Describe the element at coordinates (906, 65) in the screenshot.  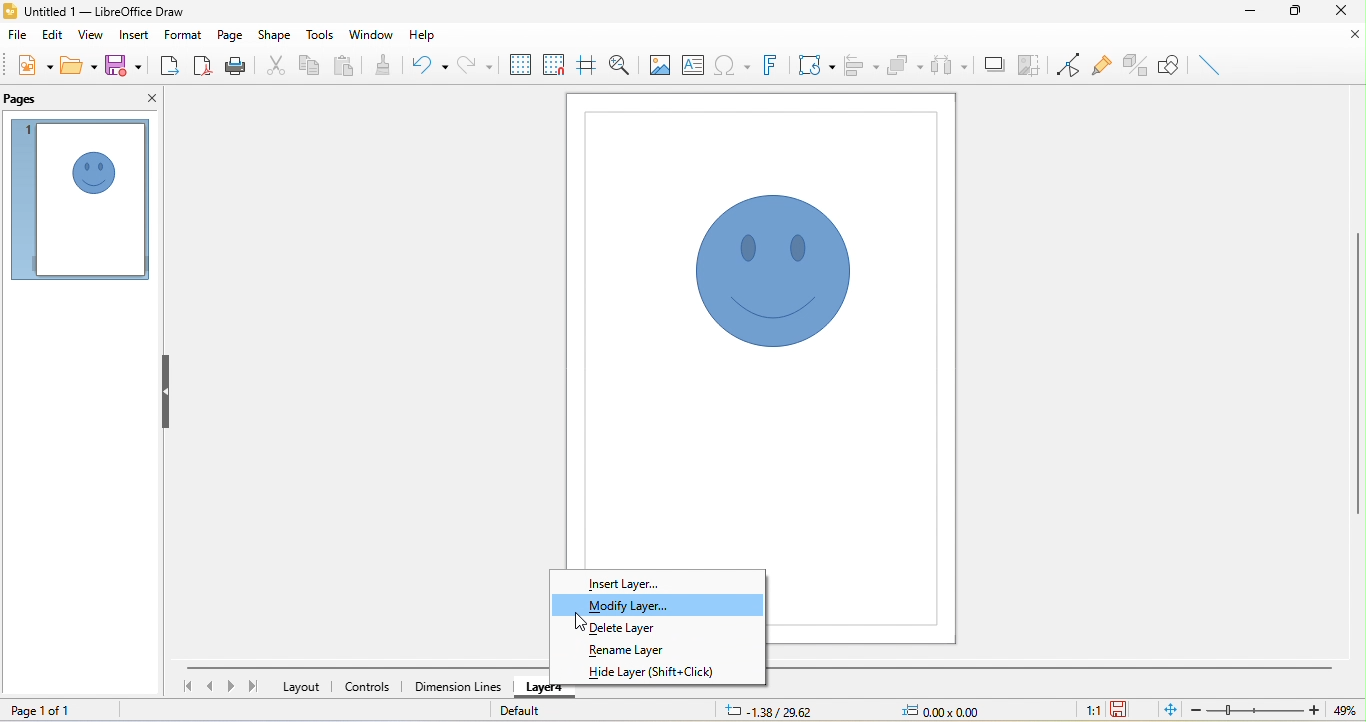
I see `arrange` at that location.